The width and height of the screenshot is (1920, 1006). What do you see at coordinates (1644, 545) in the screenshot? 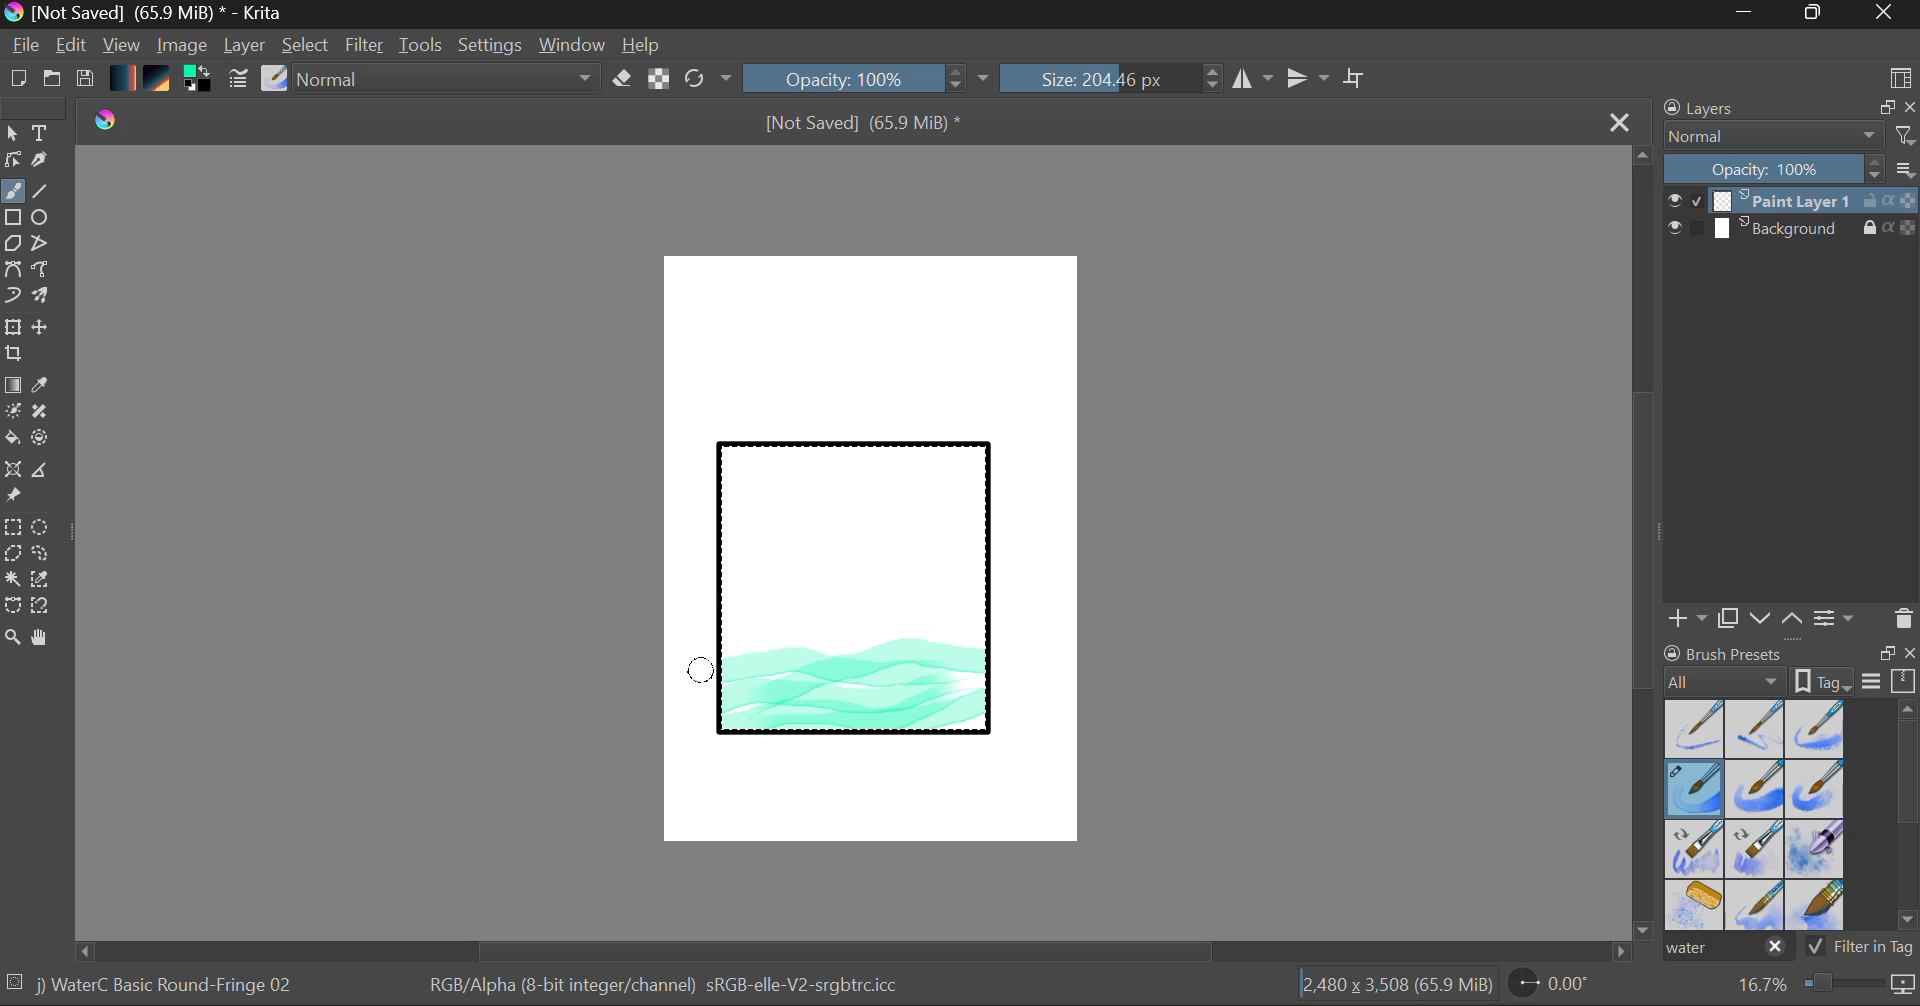
I see `Scroll Bar` at bounding box center [1644, 545].